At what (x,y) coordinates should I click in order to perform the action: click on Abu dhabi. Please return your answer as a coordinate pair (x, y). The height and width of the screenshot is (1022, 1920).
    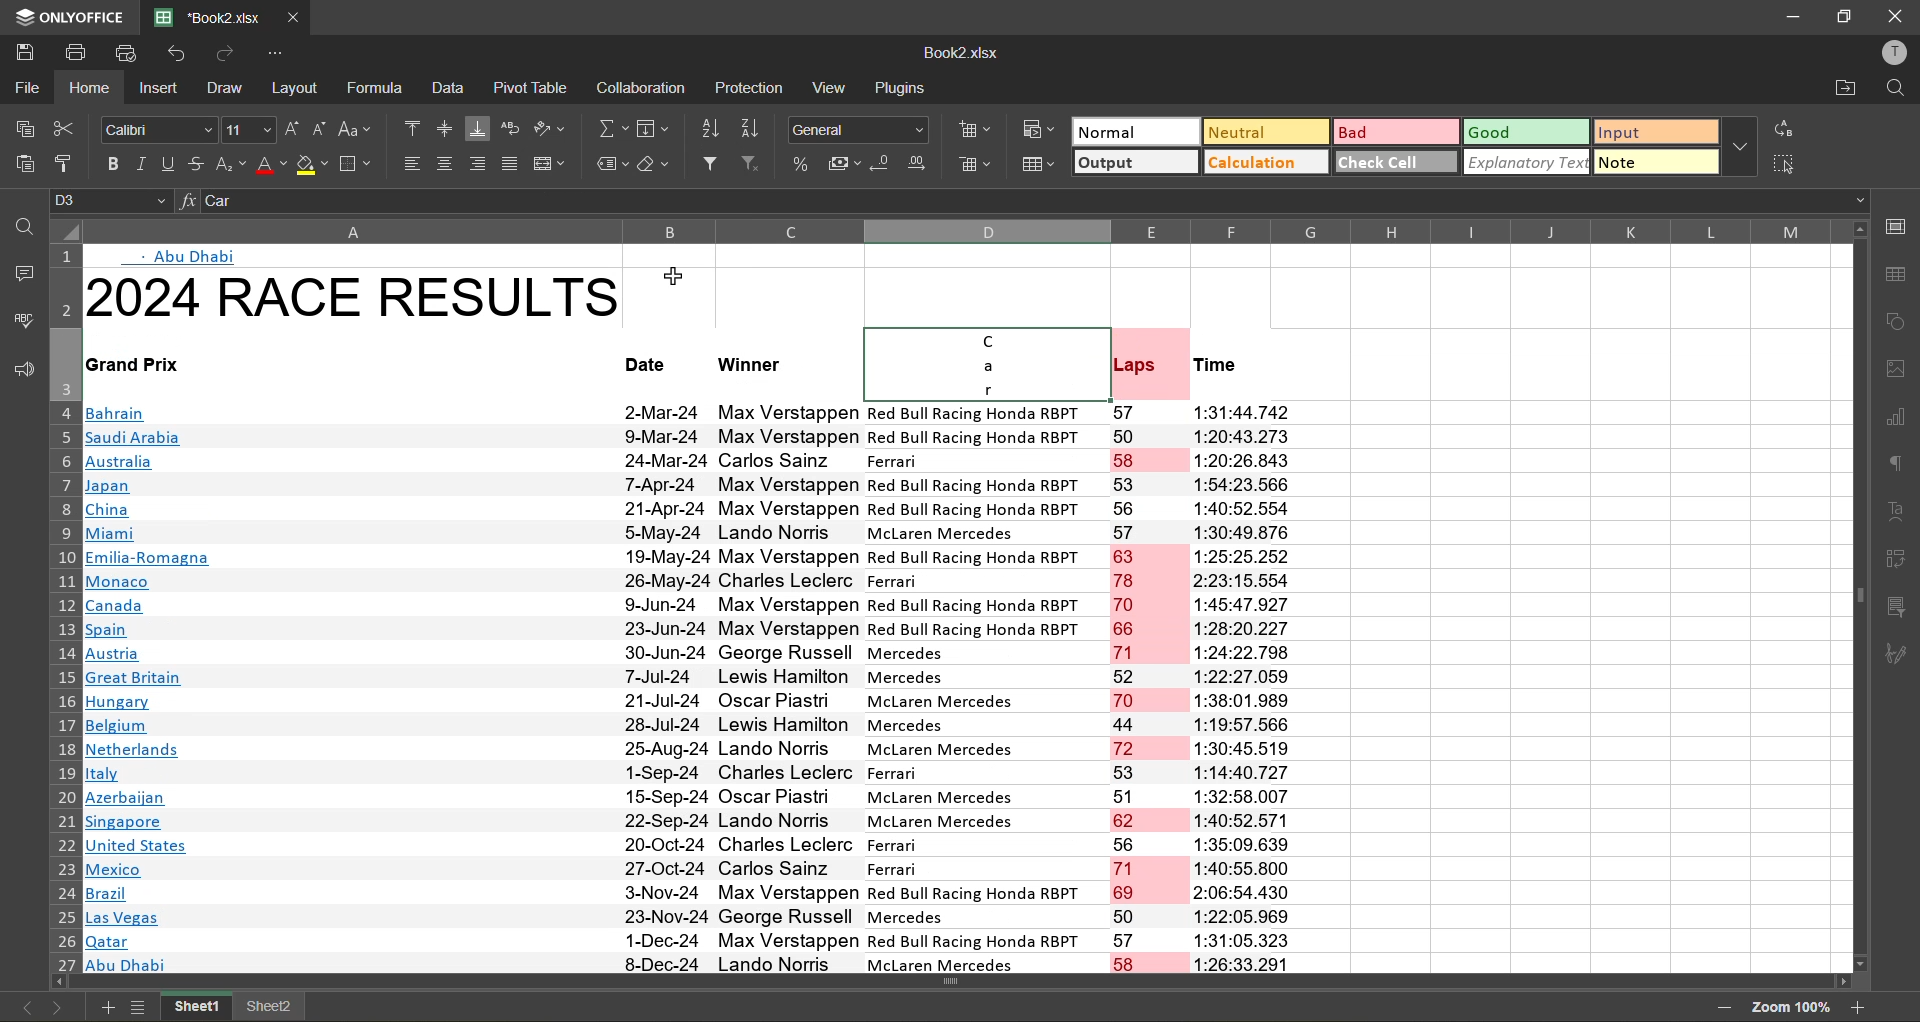
    Looking at the image, I should click on (181, 258).